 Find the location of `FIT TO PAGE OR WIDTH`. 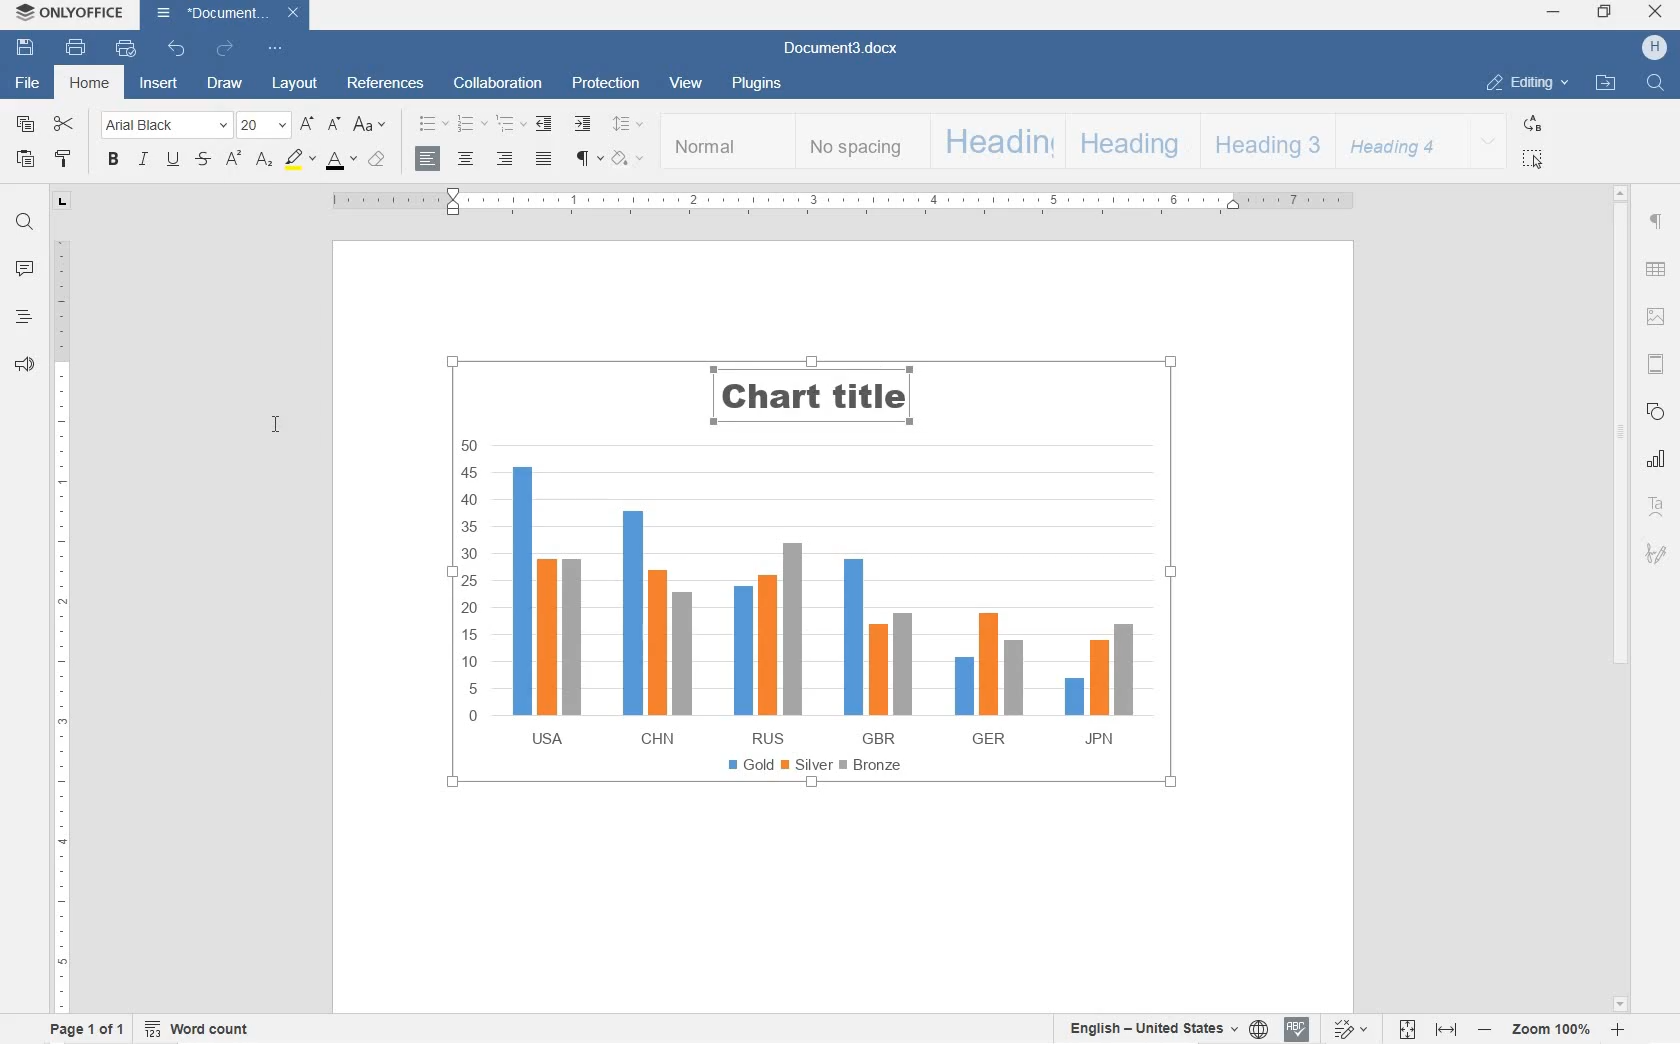

FIT TO PAGE OR WIDTH is located at coordinates (1426, 1028).